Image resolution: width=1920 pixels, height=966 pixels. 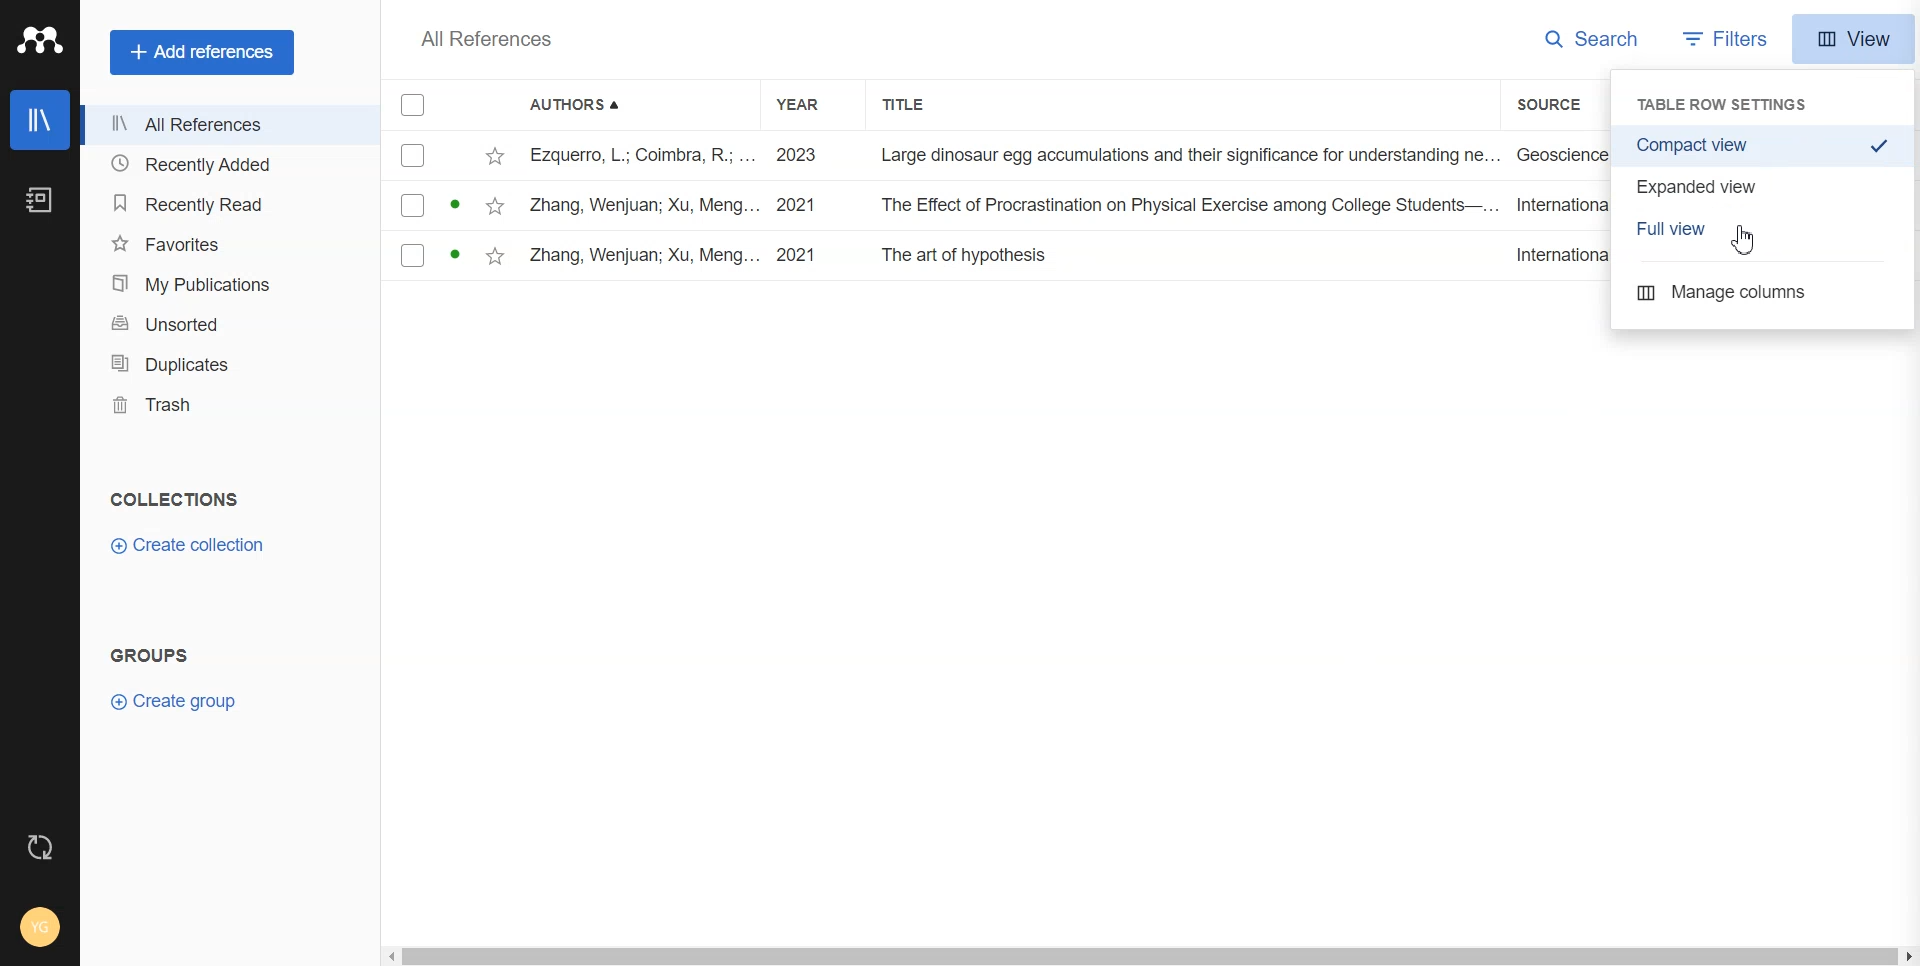 What do you see at coordinates (1764, 293) in the screenshot?
I see `Manage Column` at bounding box center [1764, 293].